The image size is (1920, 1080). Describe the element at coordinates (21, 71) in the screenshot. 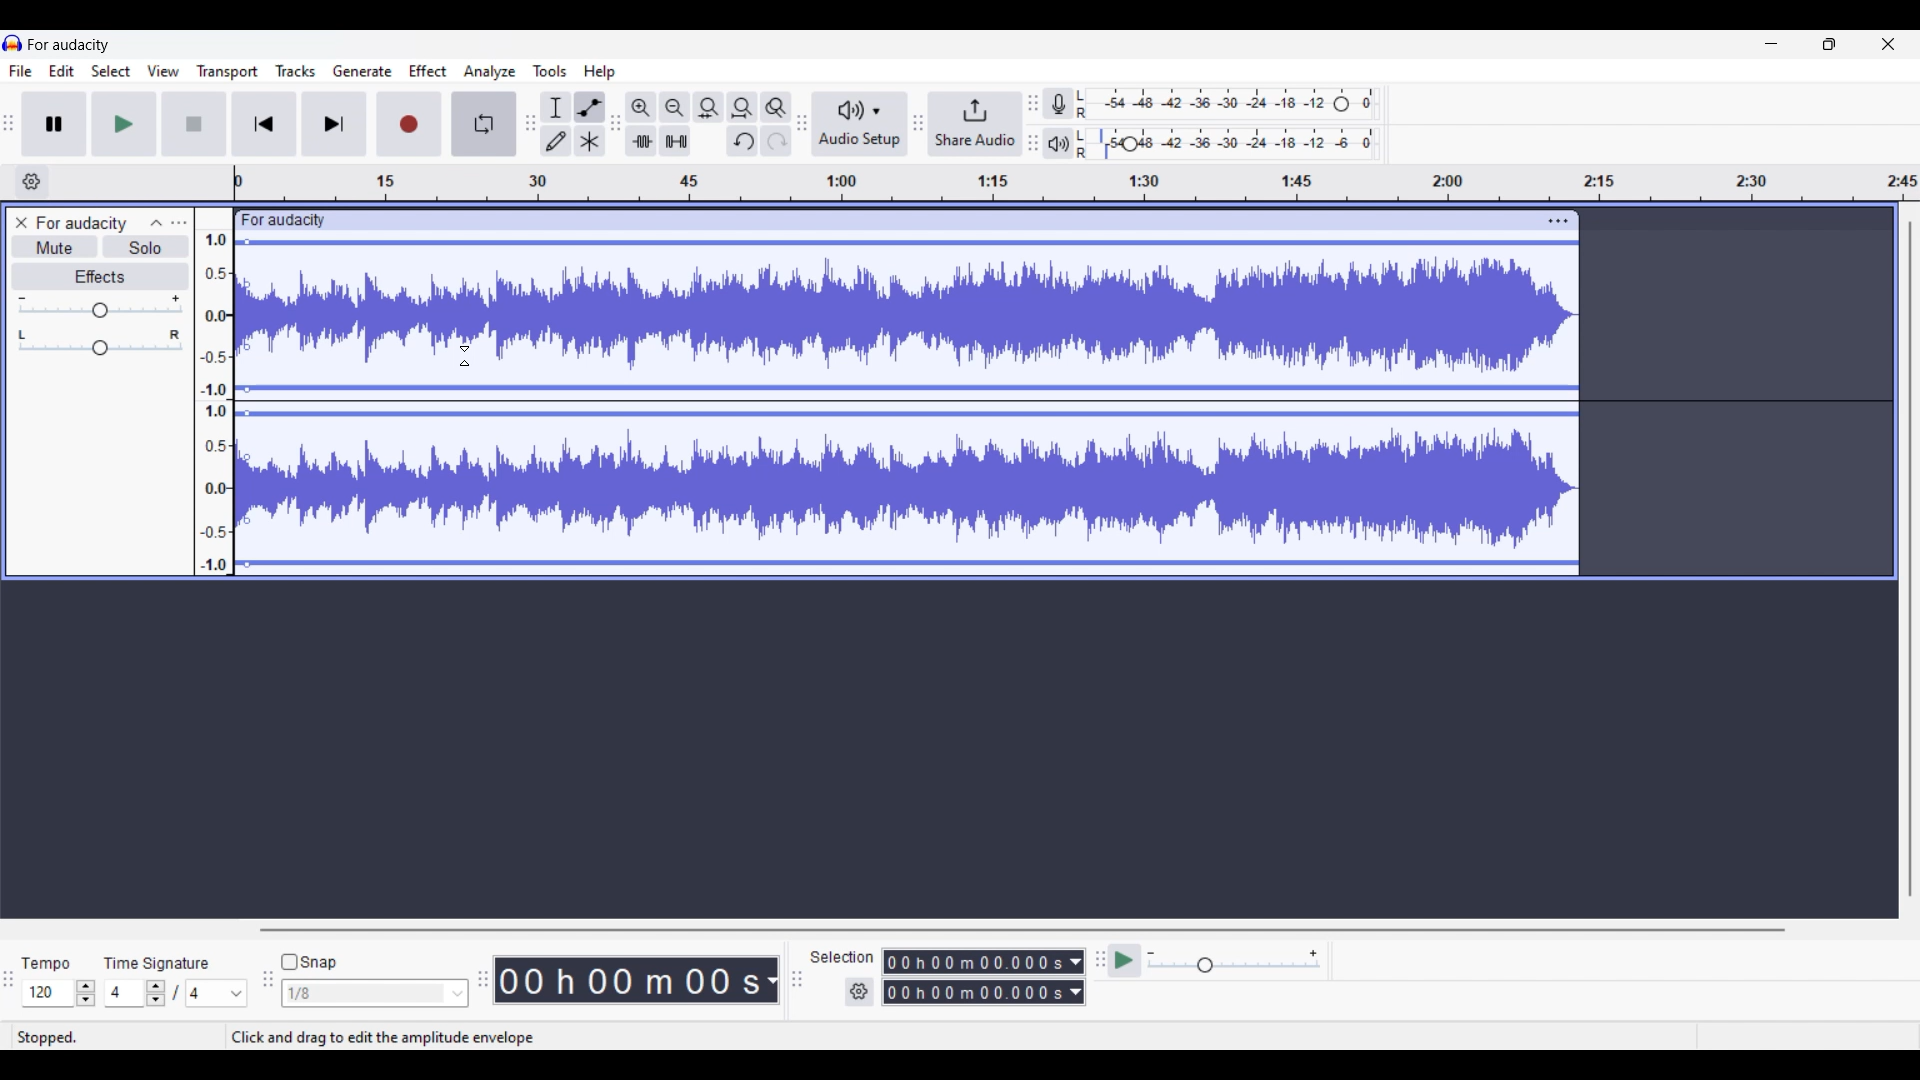

I see `File` at that location.